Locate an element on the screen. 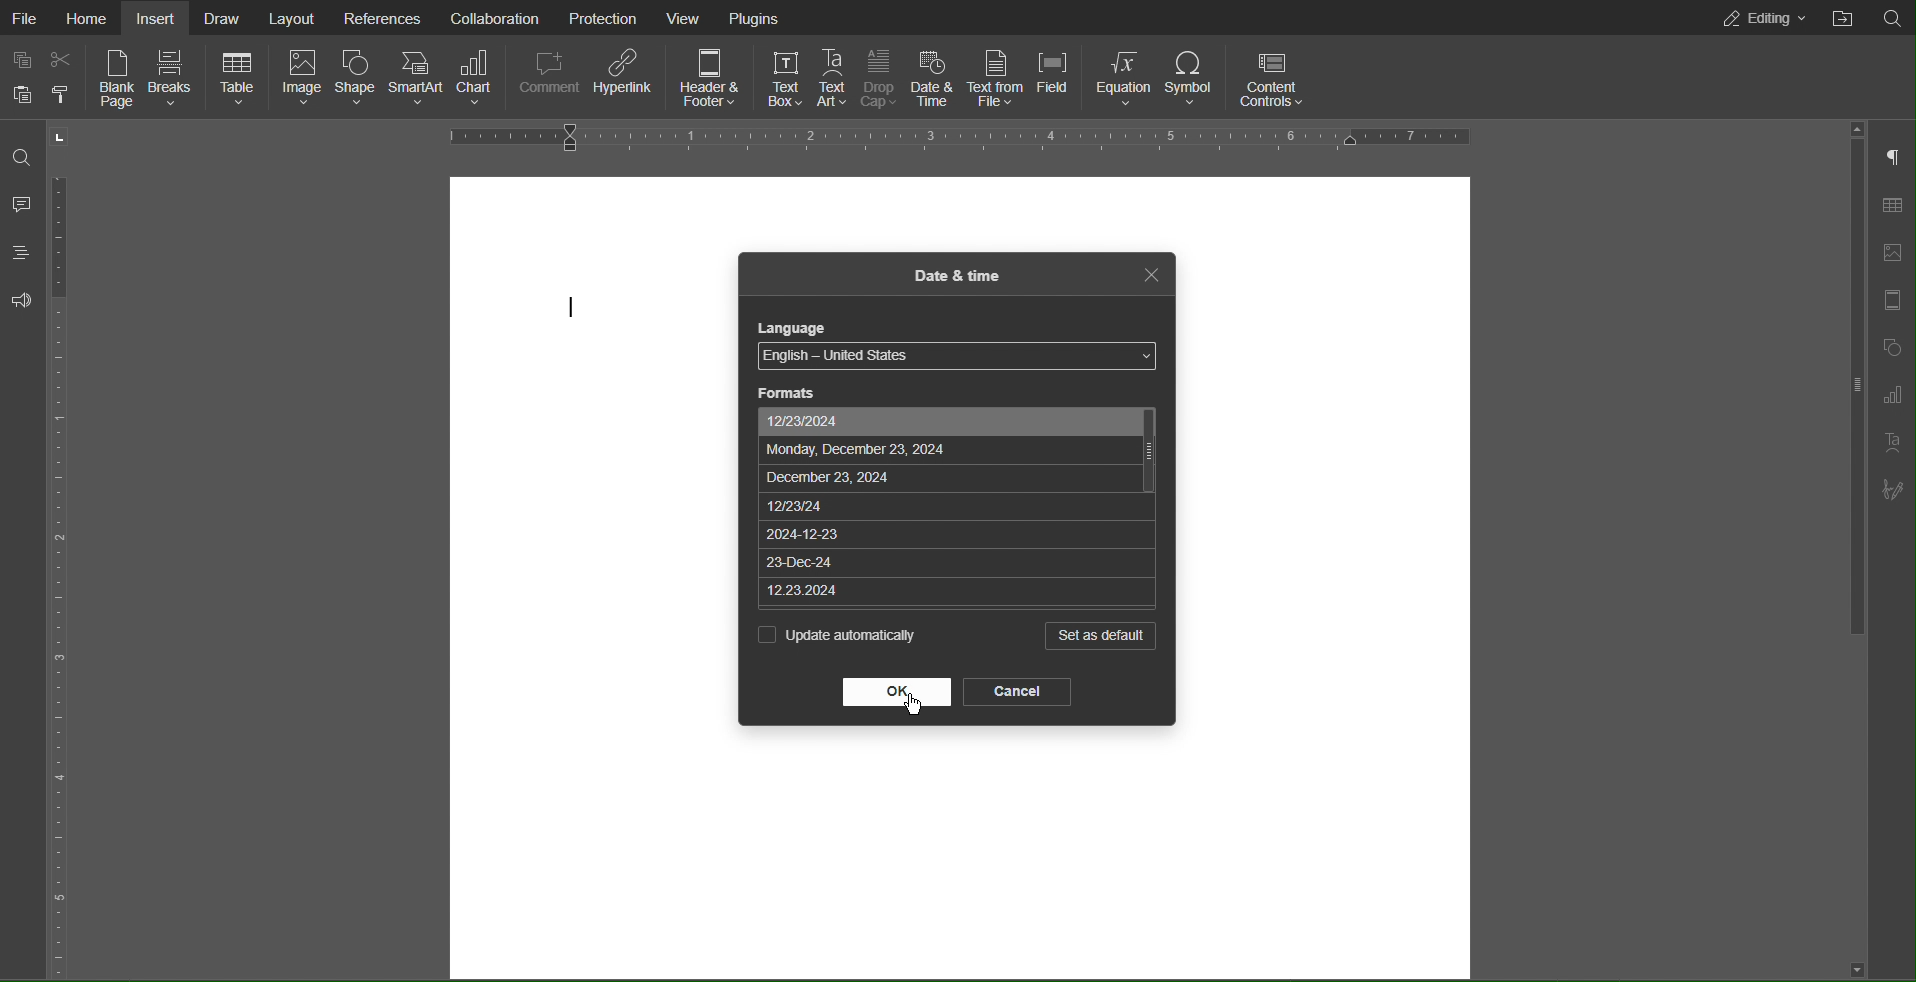 This screenshot has width=1916, height=982. Paste is located at coordinates (23, 98).